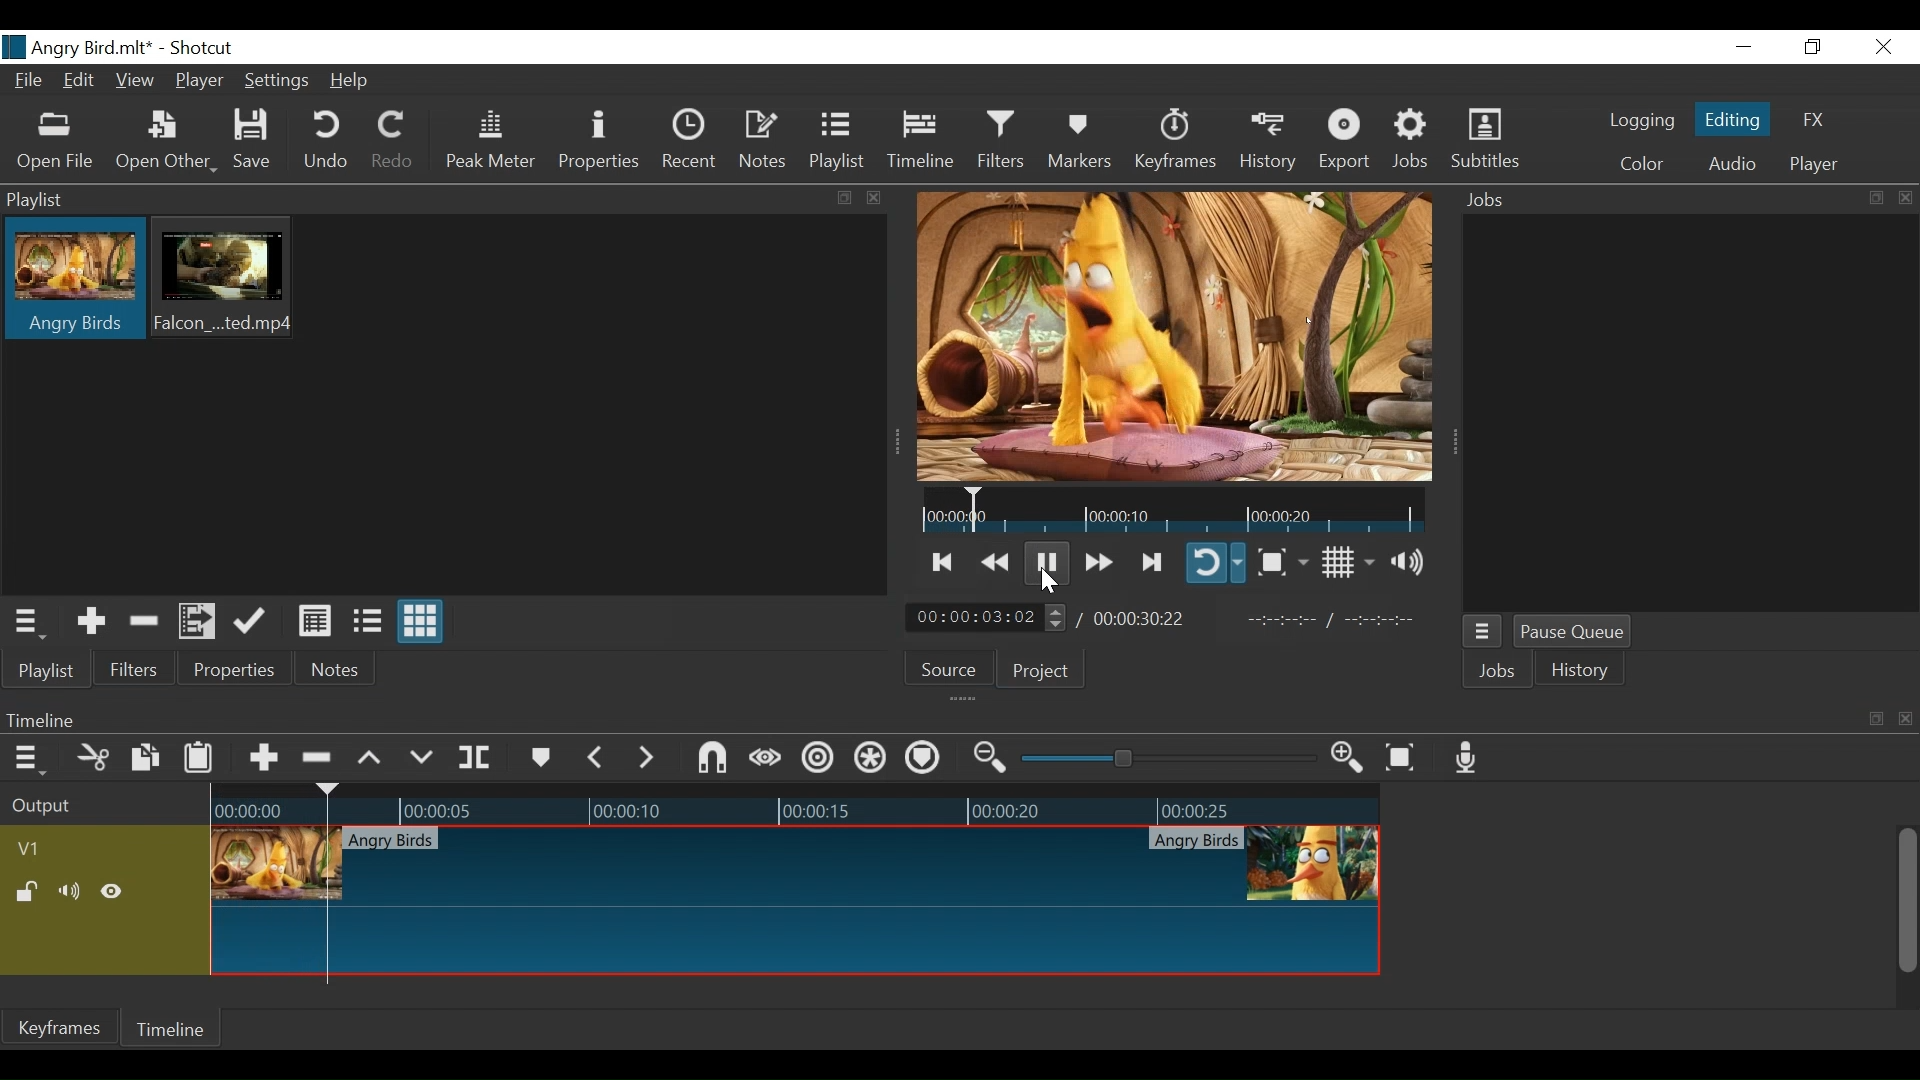 This screenshot has width=1920, height=1080. Describe the element at coordinates (1150, 560) in the screenshot. I see `Skip to the next point` at that location.